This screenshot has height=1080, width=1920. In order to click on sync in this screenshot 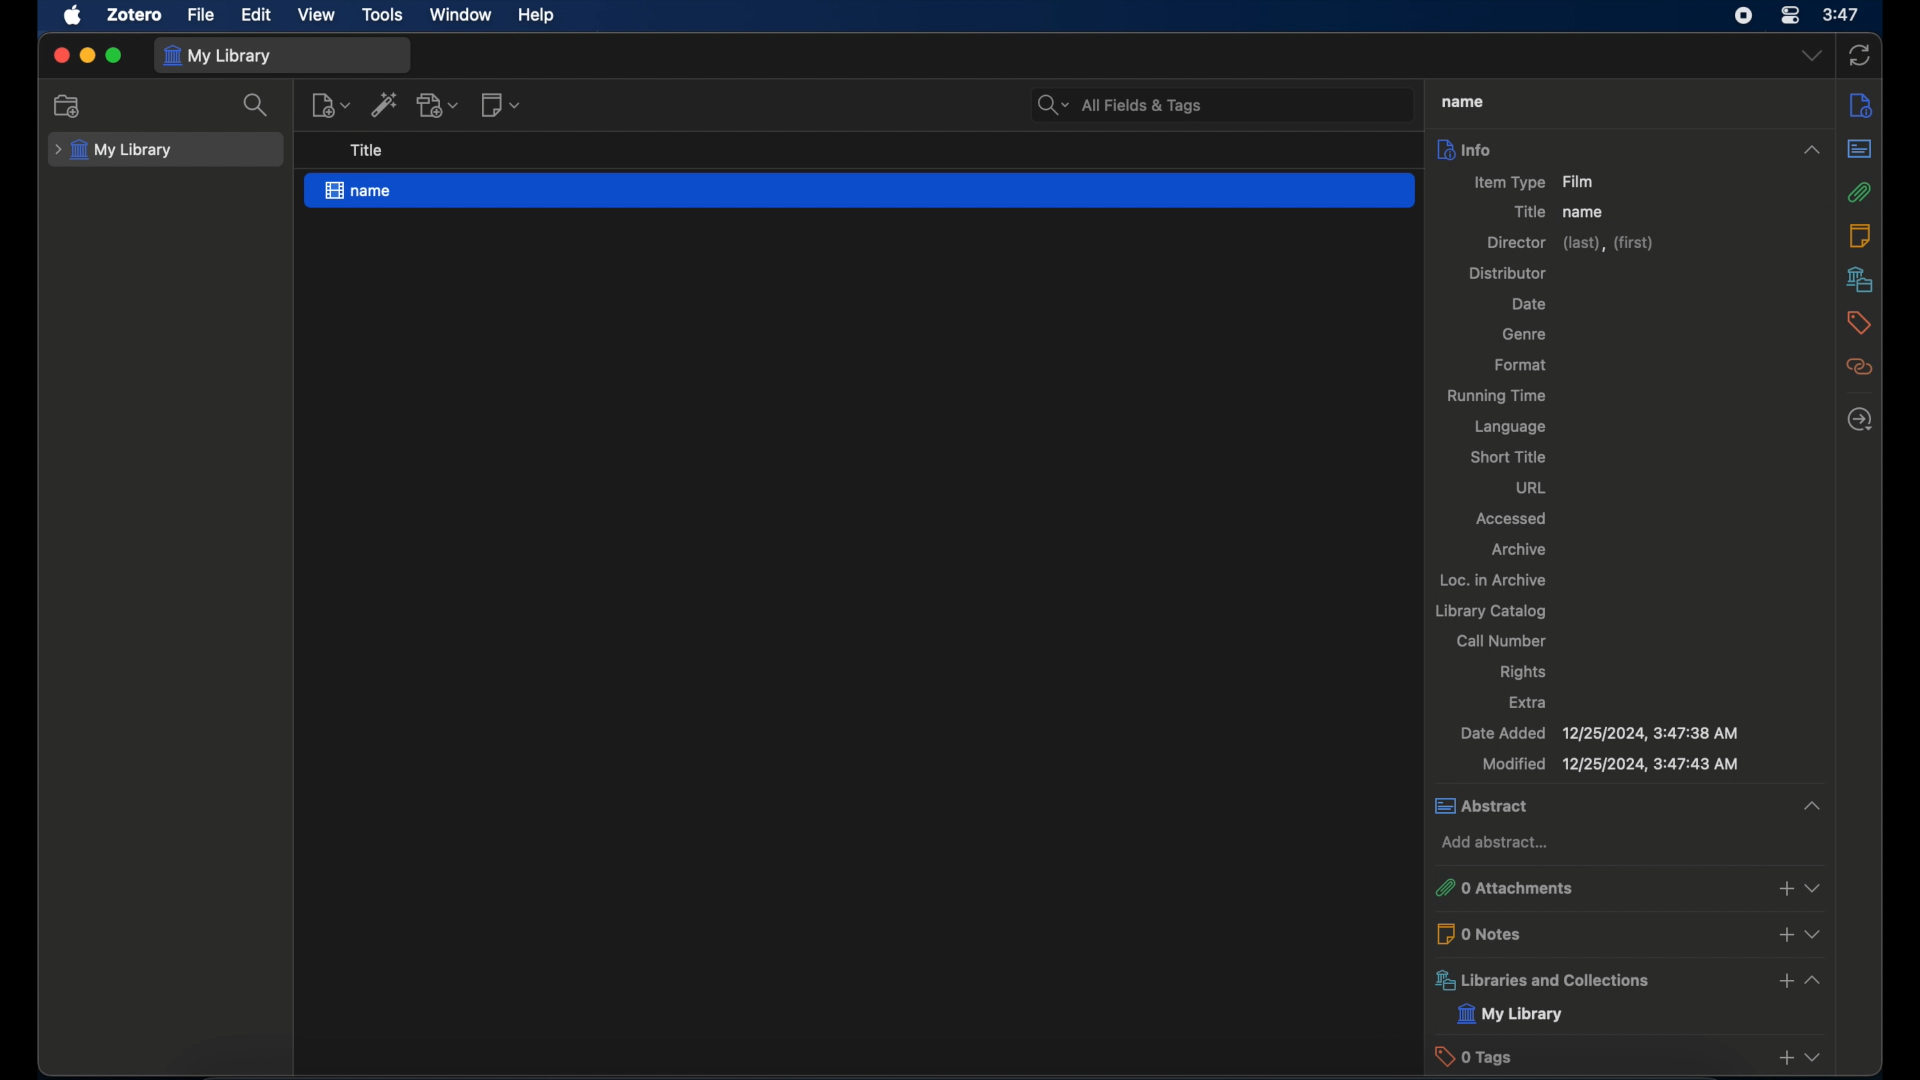, I will do `click(1861, 55)`.